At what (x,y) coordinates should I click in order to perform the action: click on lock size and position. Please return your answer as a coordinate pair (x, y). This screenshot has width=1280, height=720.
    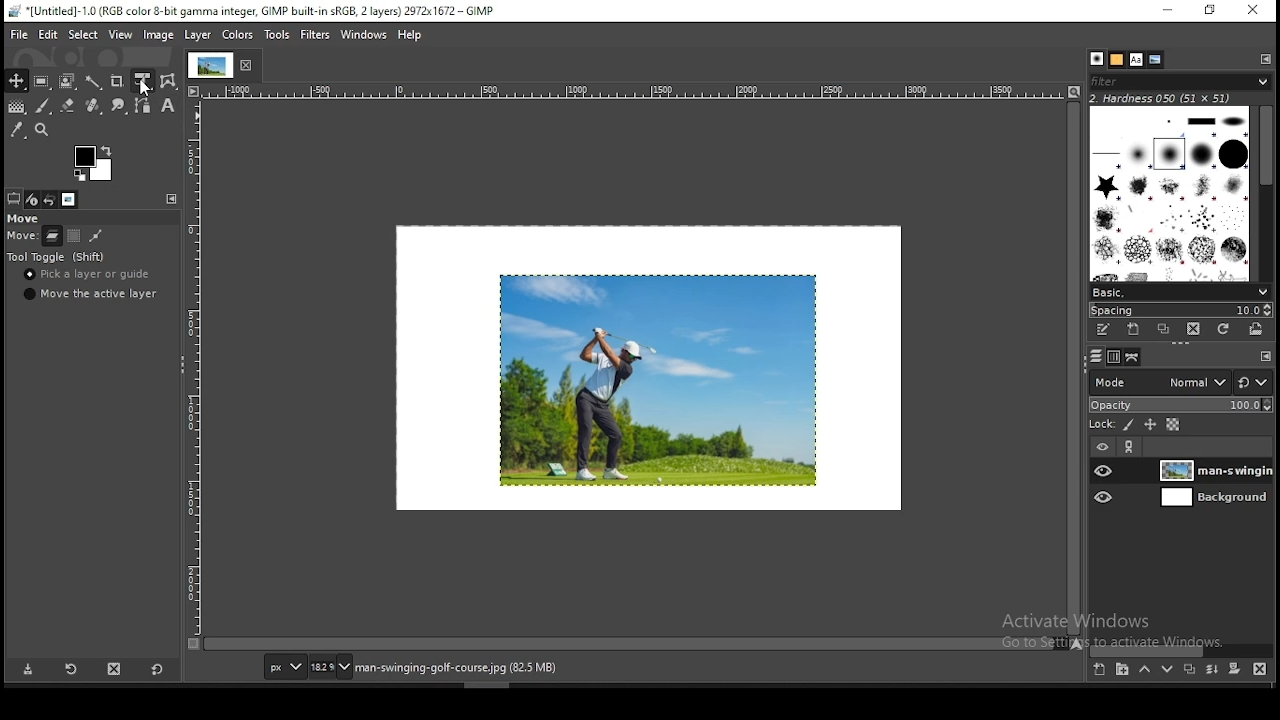
    Looking at the image, I should click on (1148, 425).